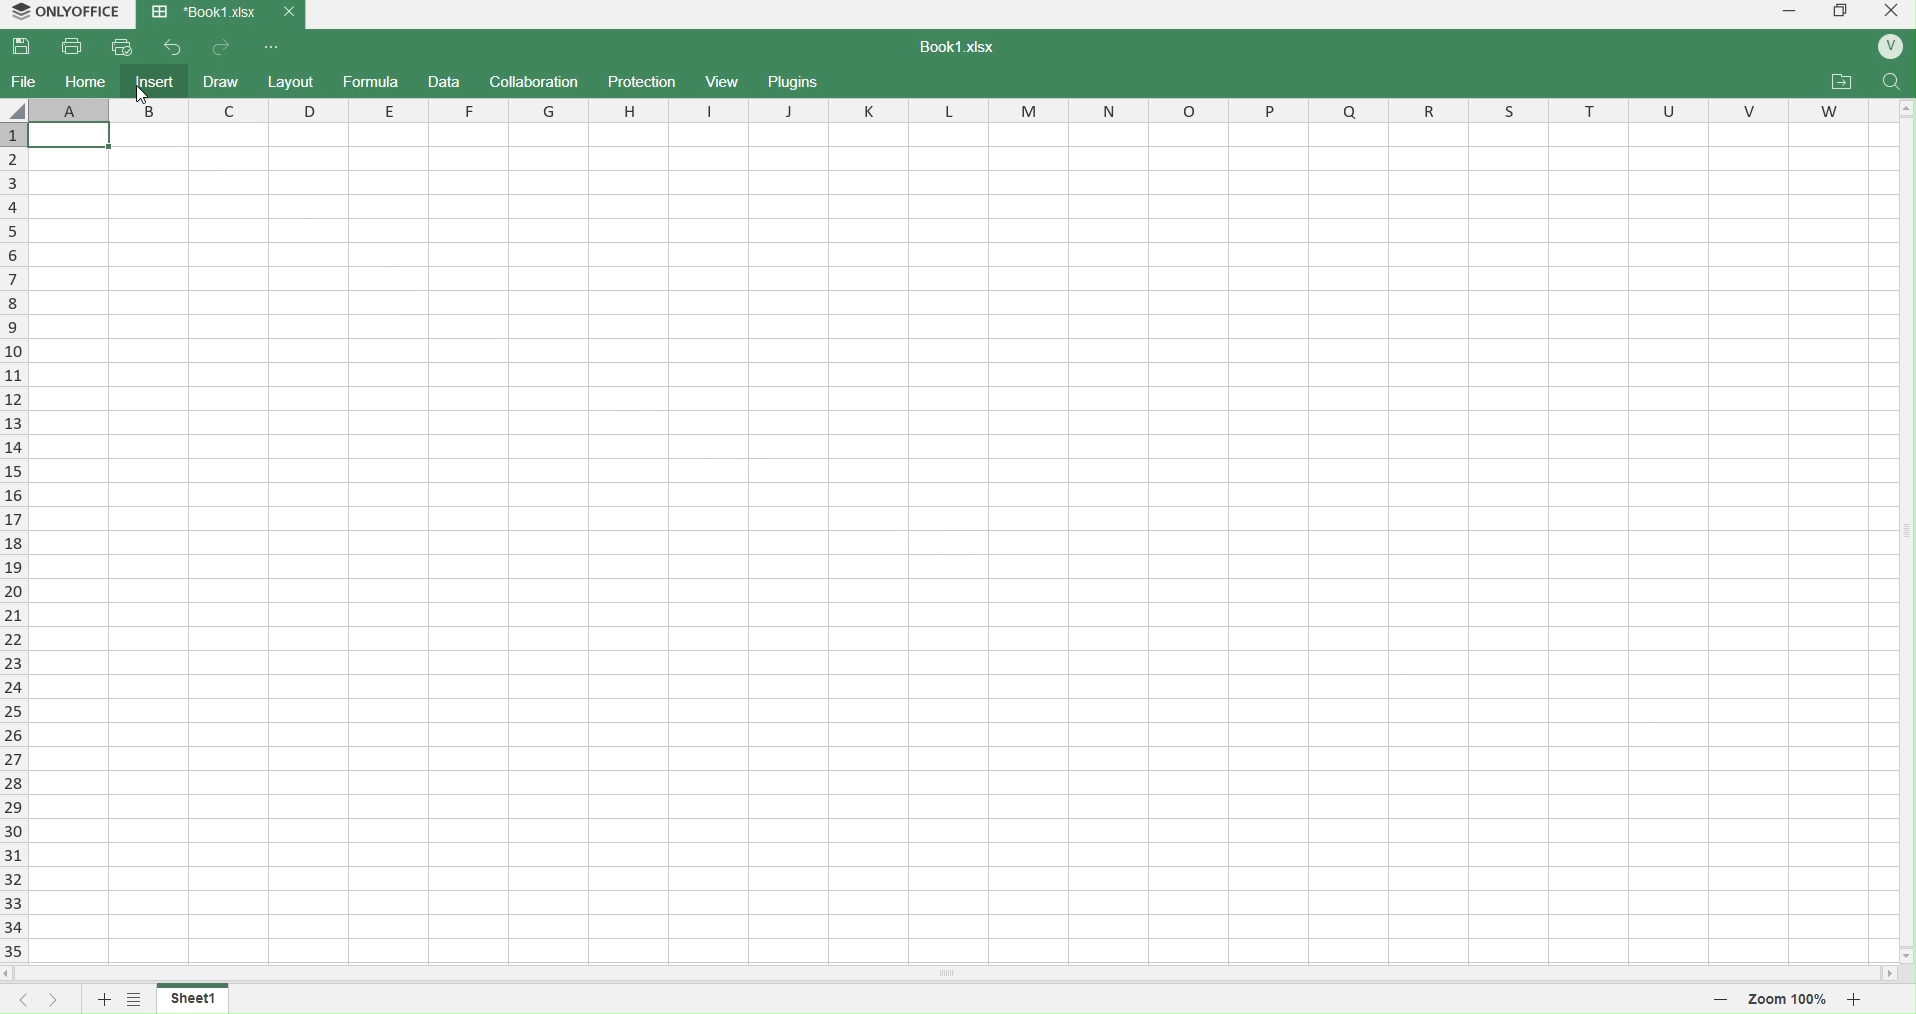 The image size is (1916, 1014). What do you see at coordinates (224, 47) in the screenshot?
I see `forward` at bounding box center [224, 47].